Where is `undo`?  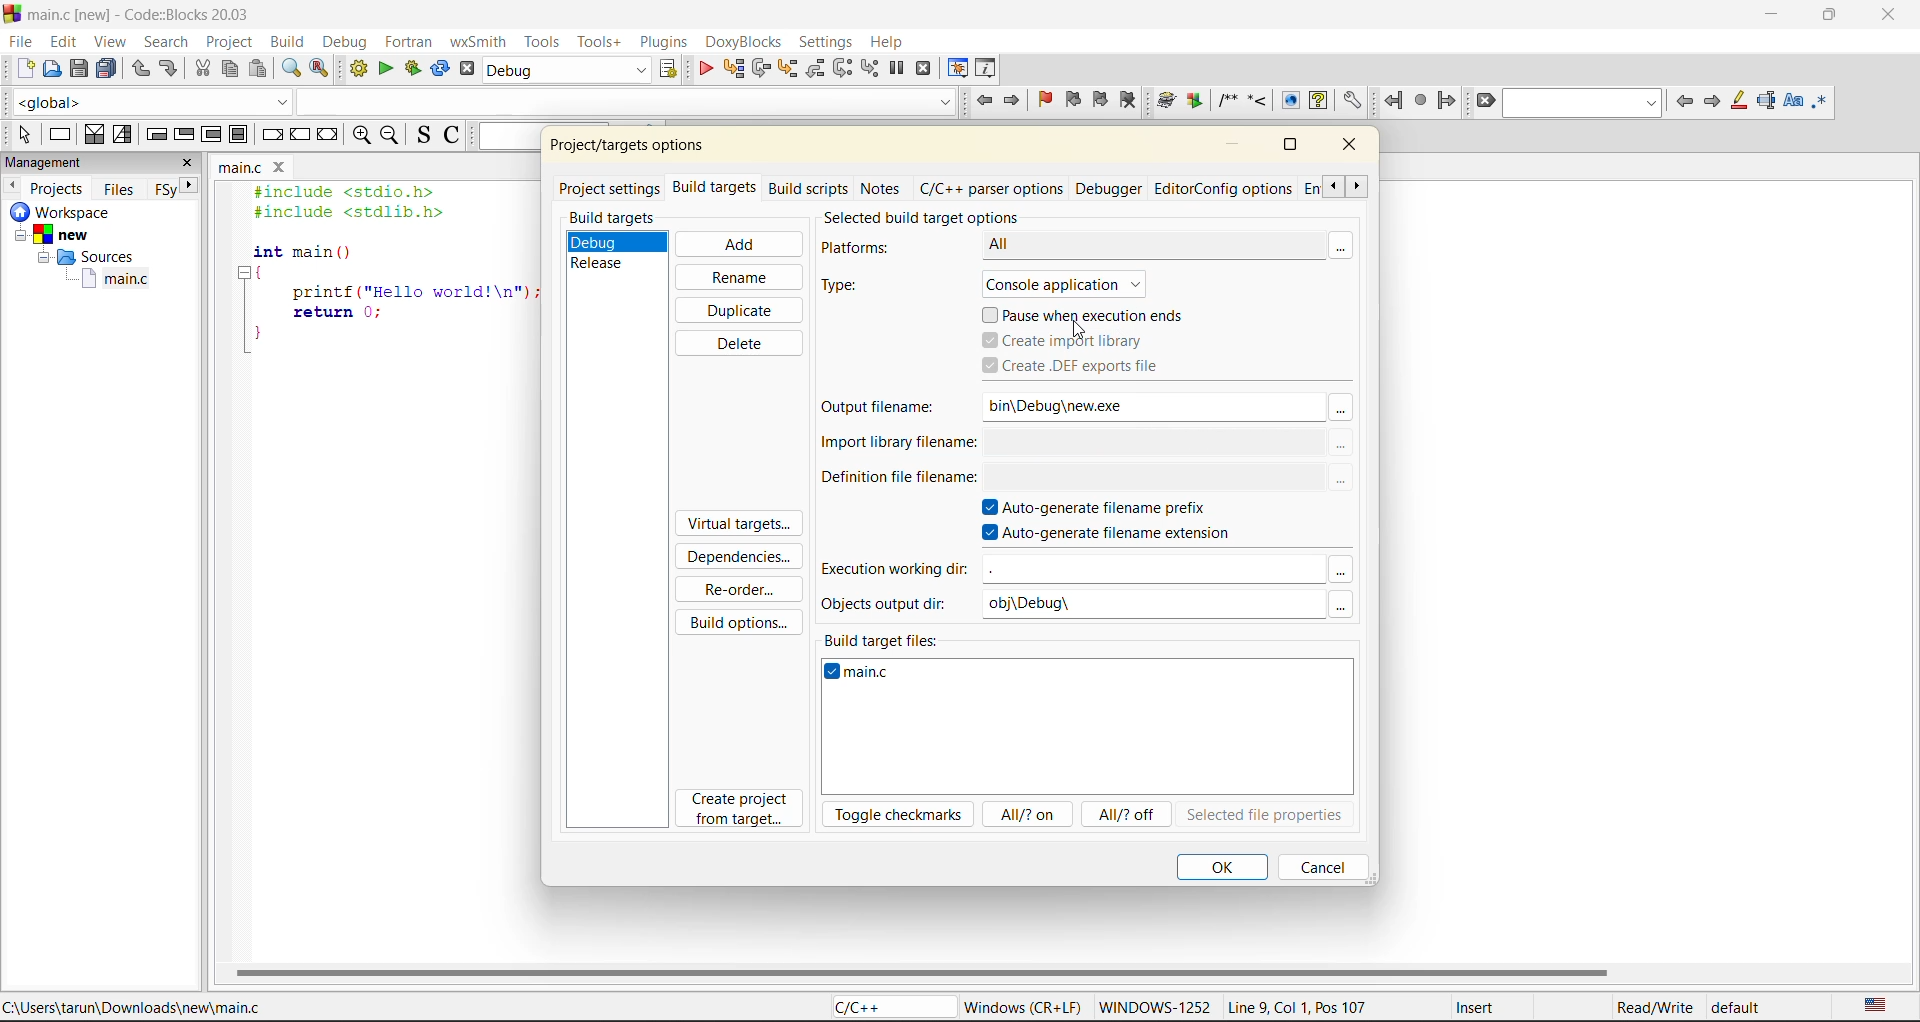 undo is located at coordinates (138, 69).